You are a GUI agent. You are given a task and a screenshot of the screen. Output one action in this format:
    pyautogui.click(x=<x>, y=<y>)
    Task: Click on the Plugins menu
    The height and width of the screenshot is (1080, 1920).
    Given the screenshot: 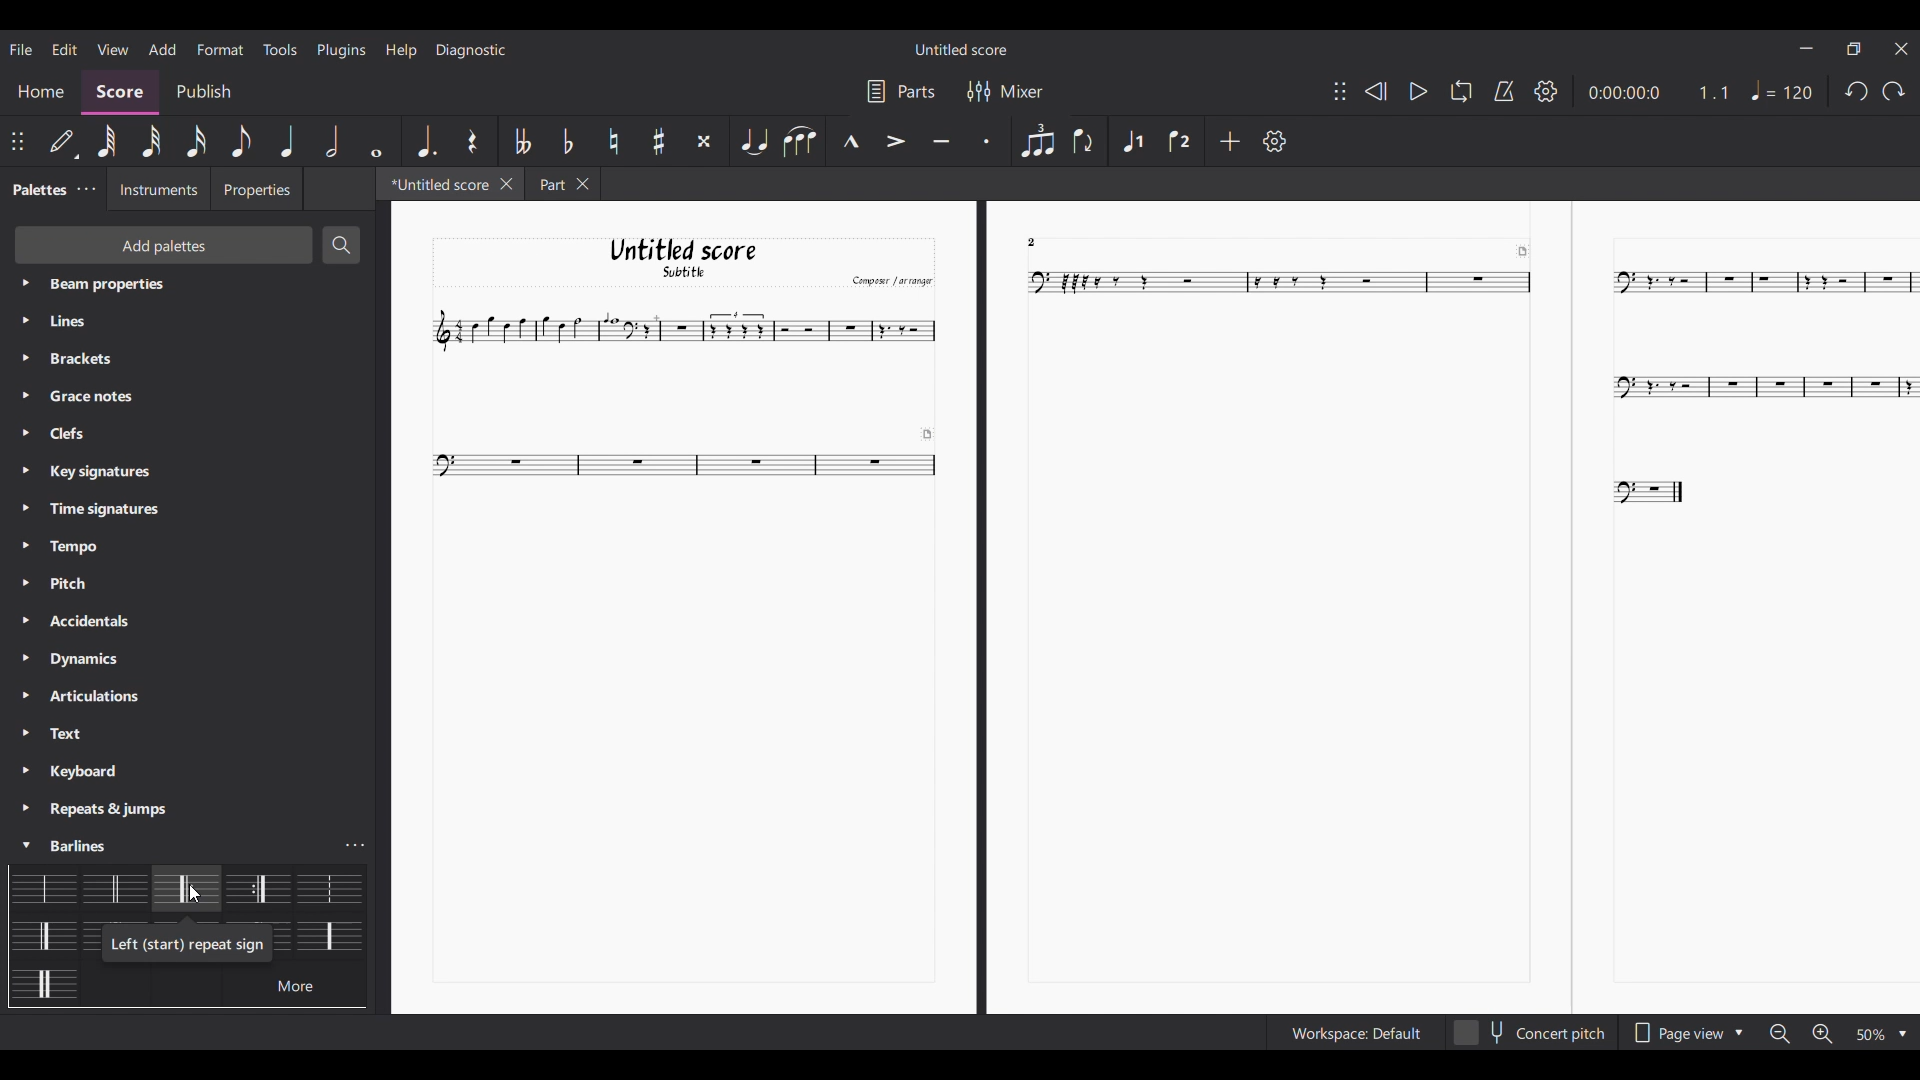 What is the action you would take?
    pyautogui.click(x=341, y=50)
    